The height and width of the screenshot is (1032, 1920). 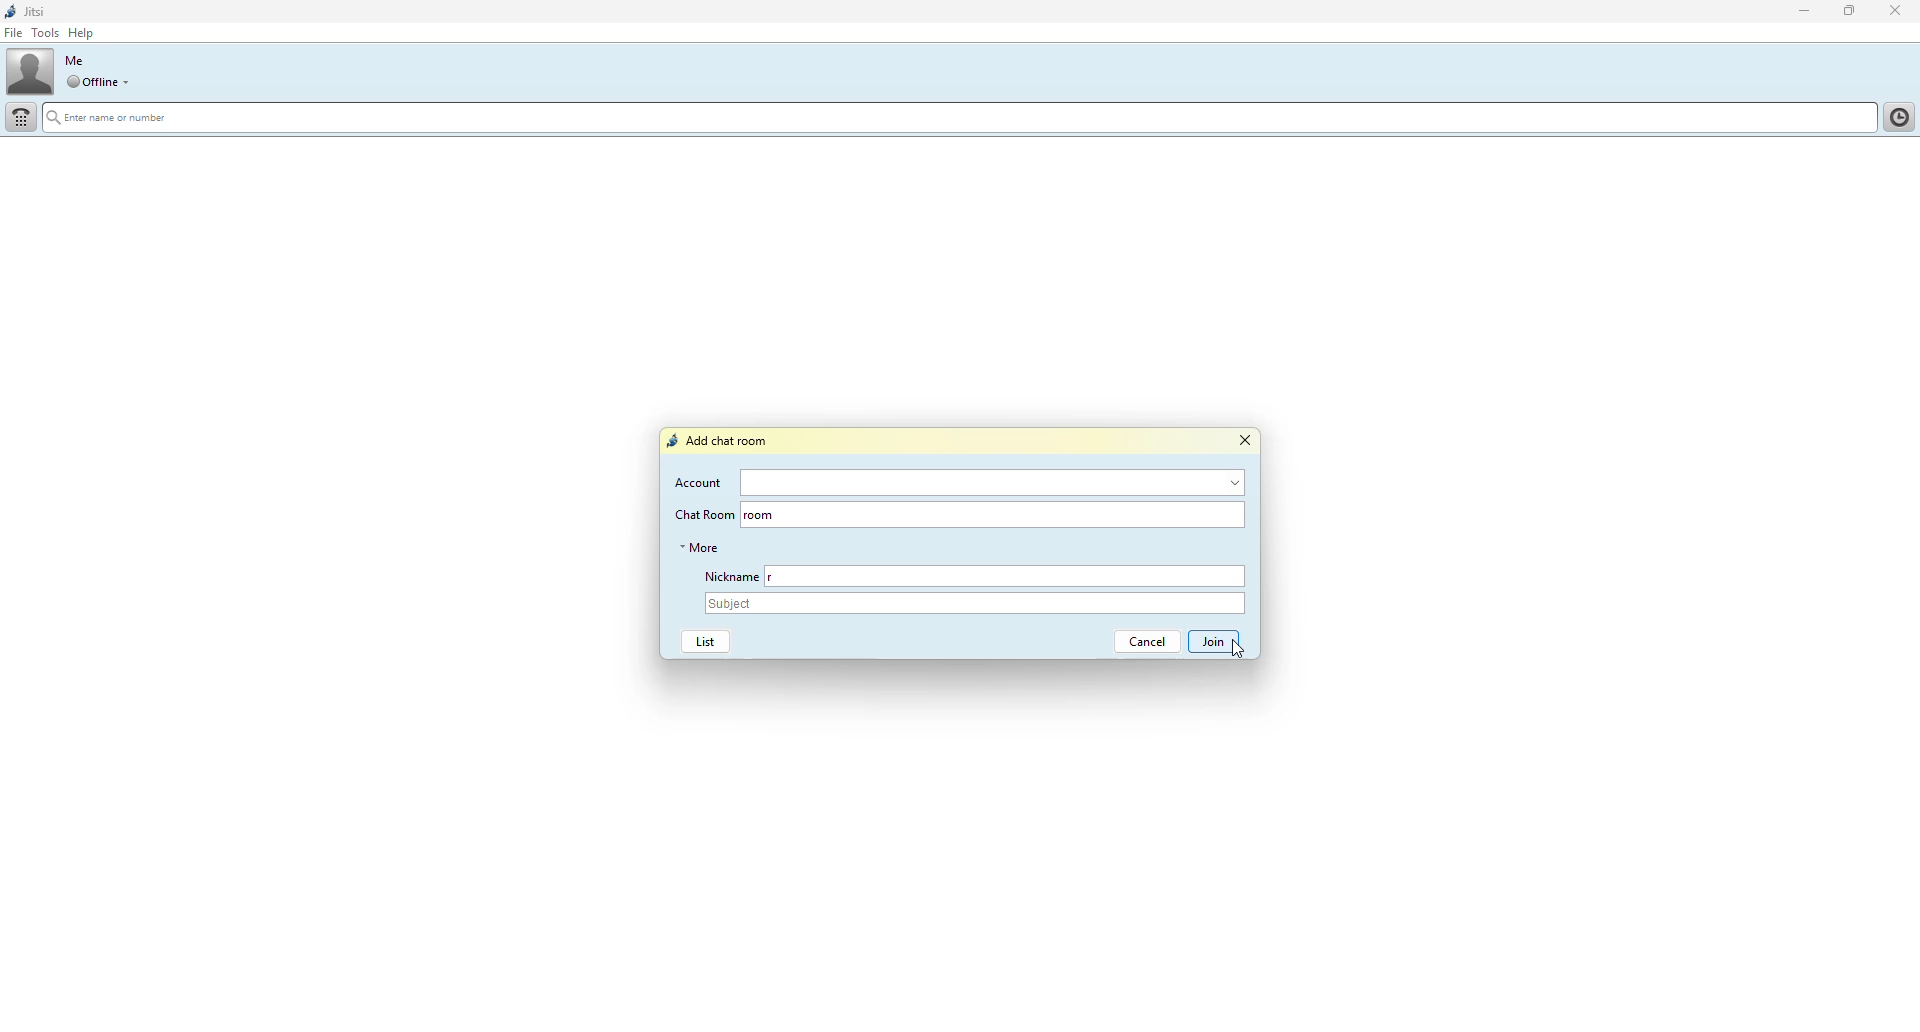 I want to click on chat room, so click(x=702, y=514).